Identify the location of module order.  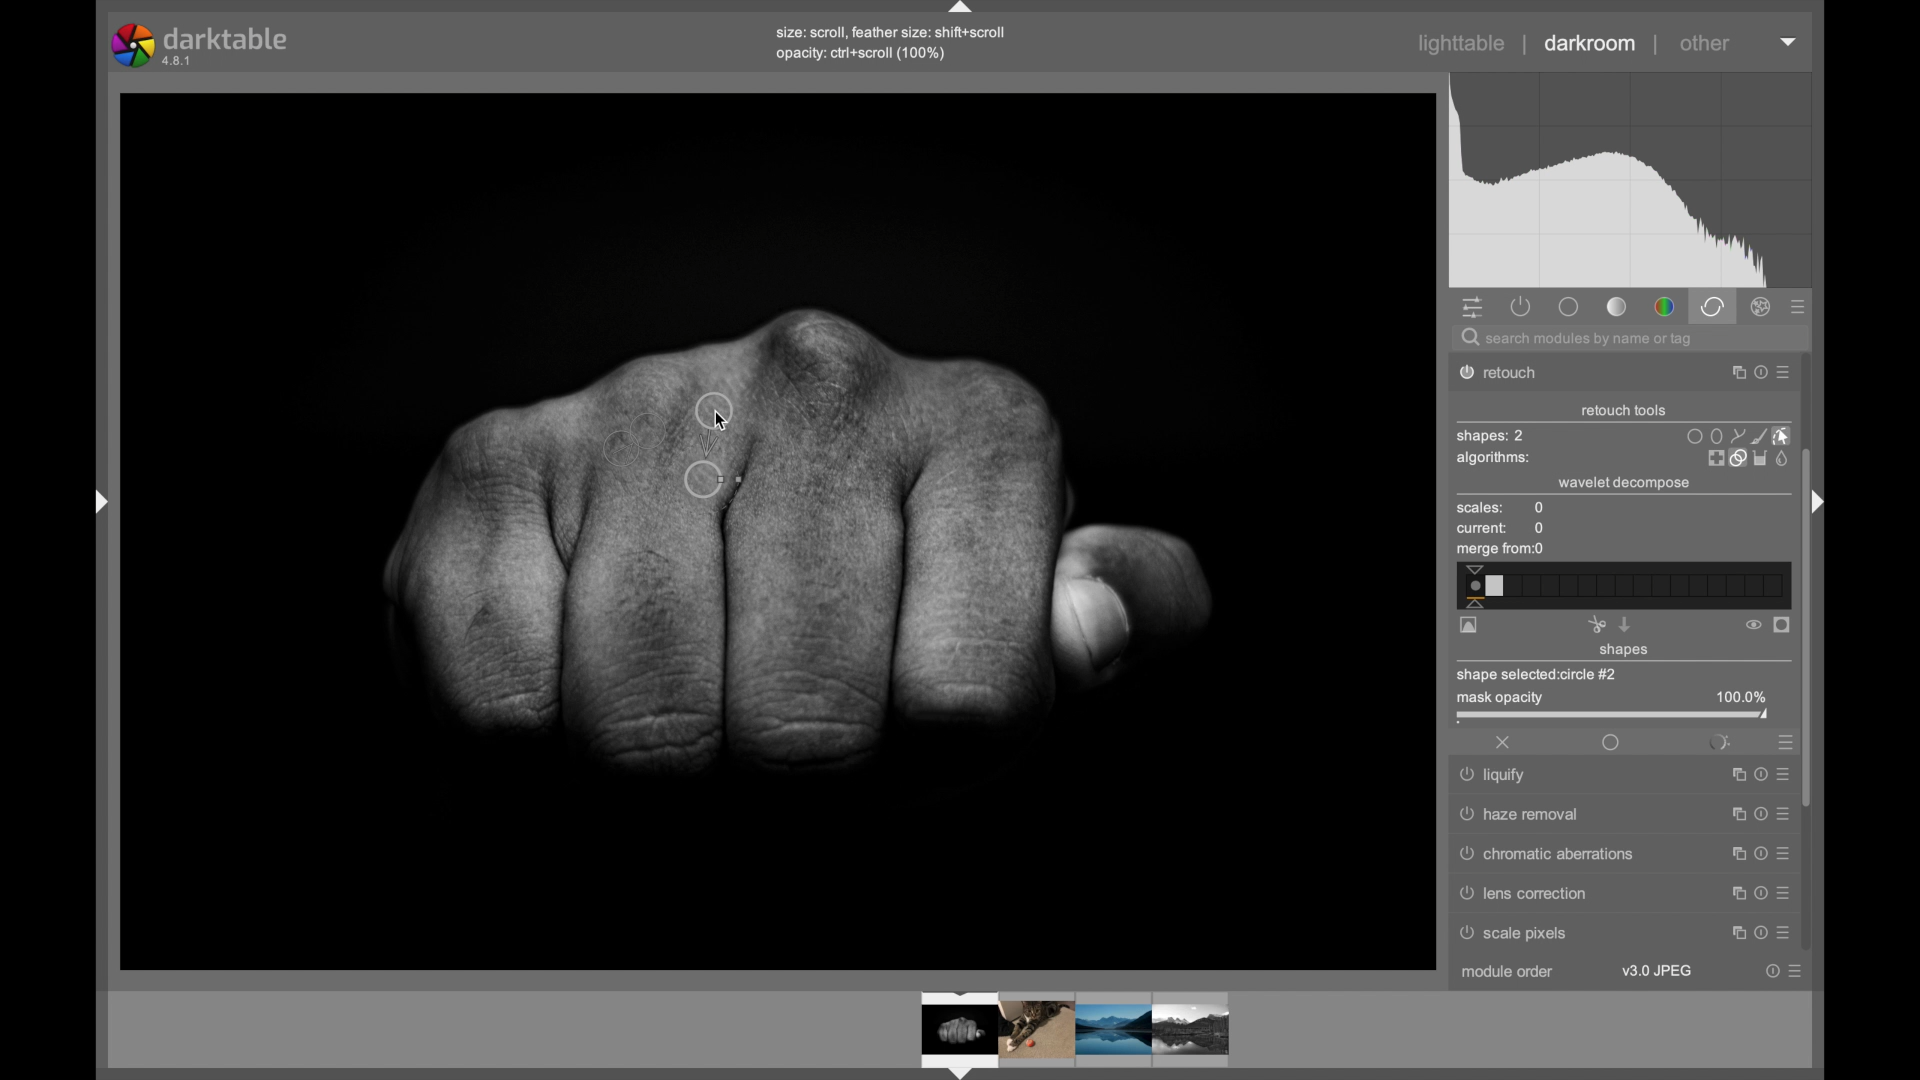
(1509, 974).